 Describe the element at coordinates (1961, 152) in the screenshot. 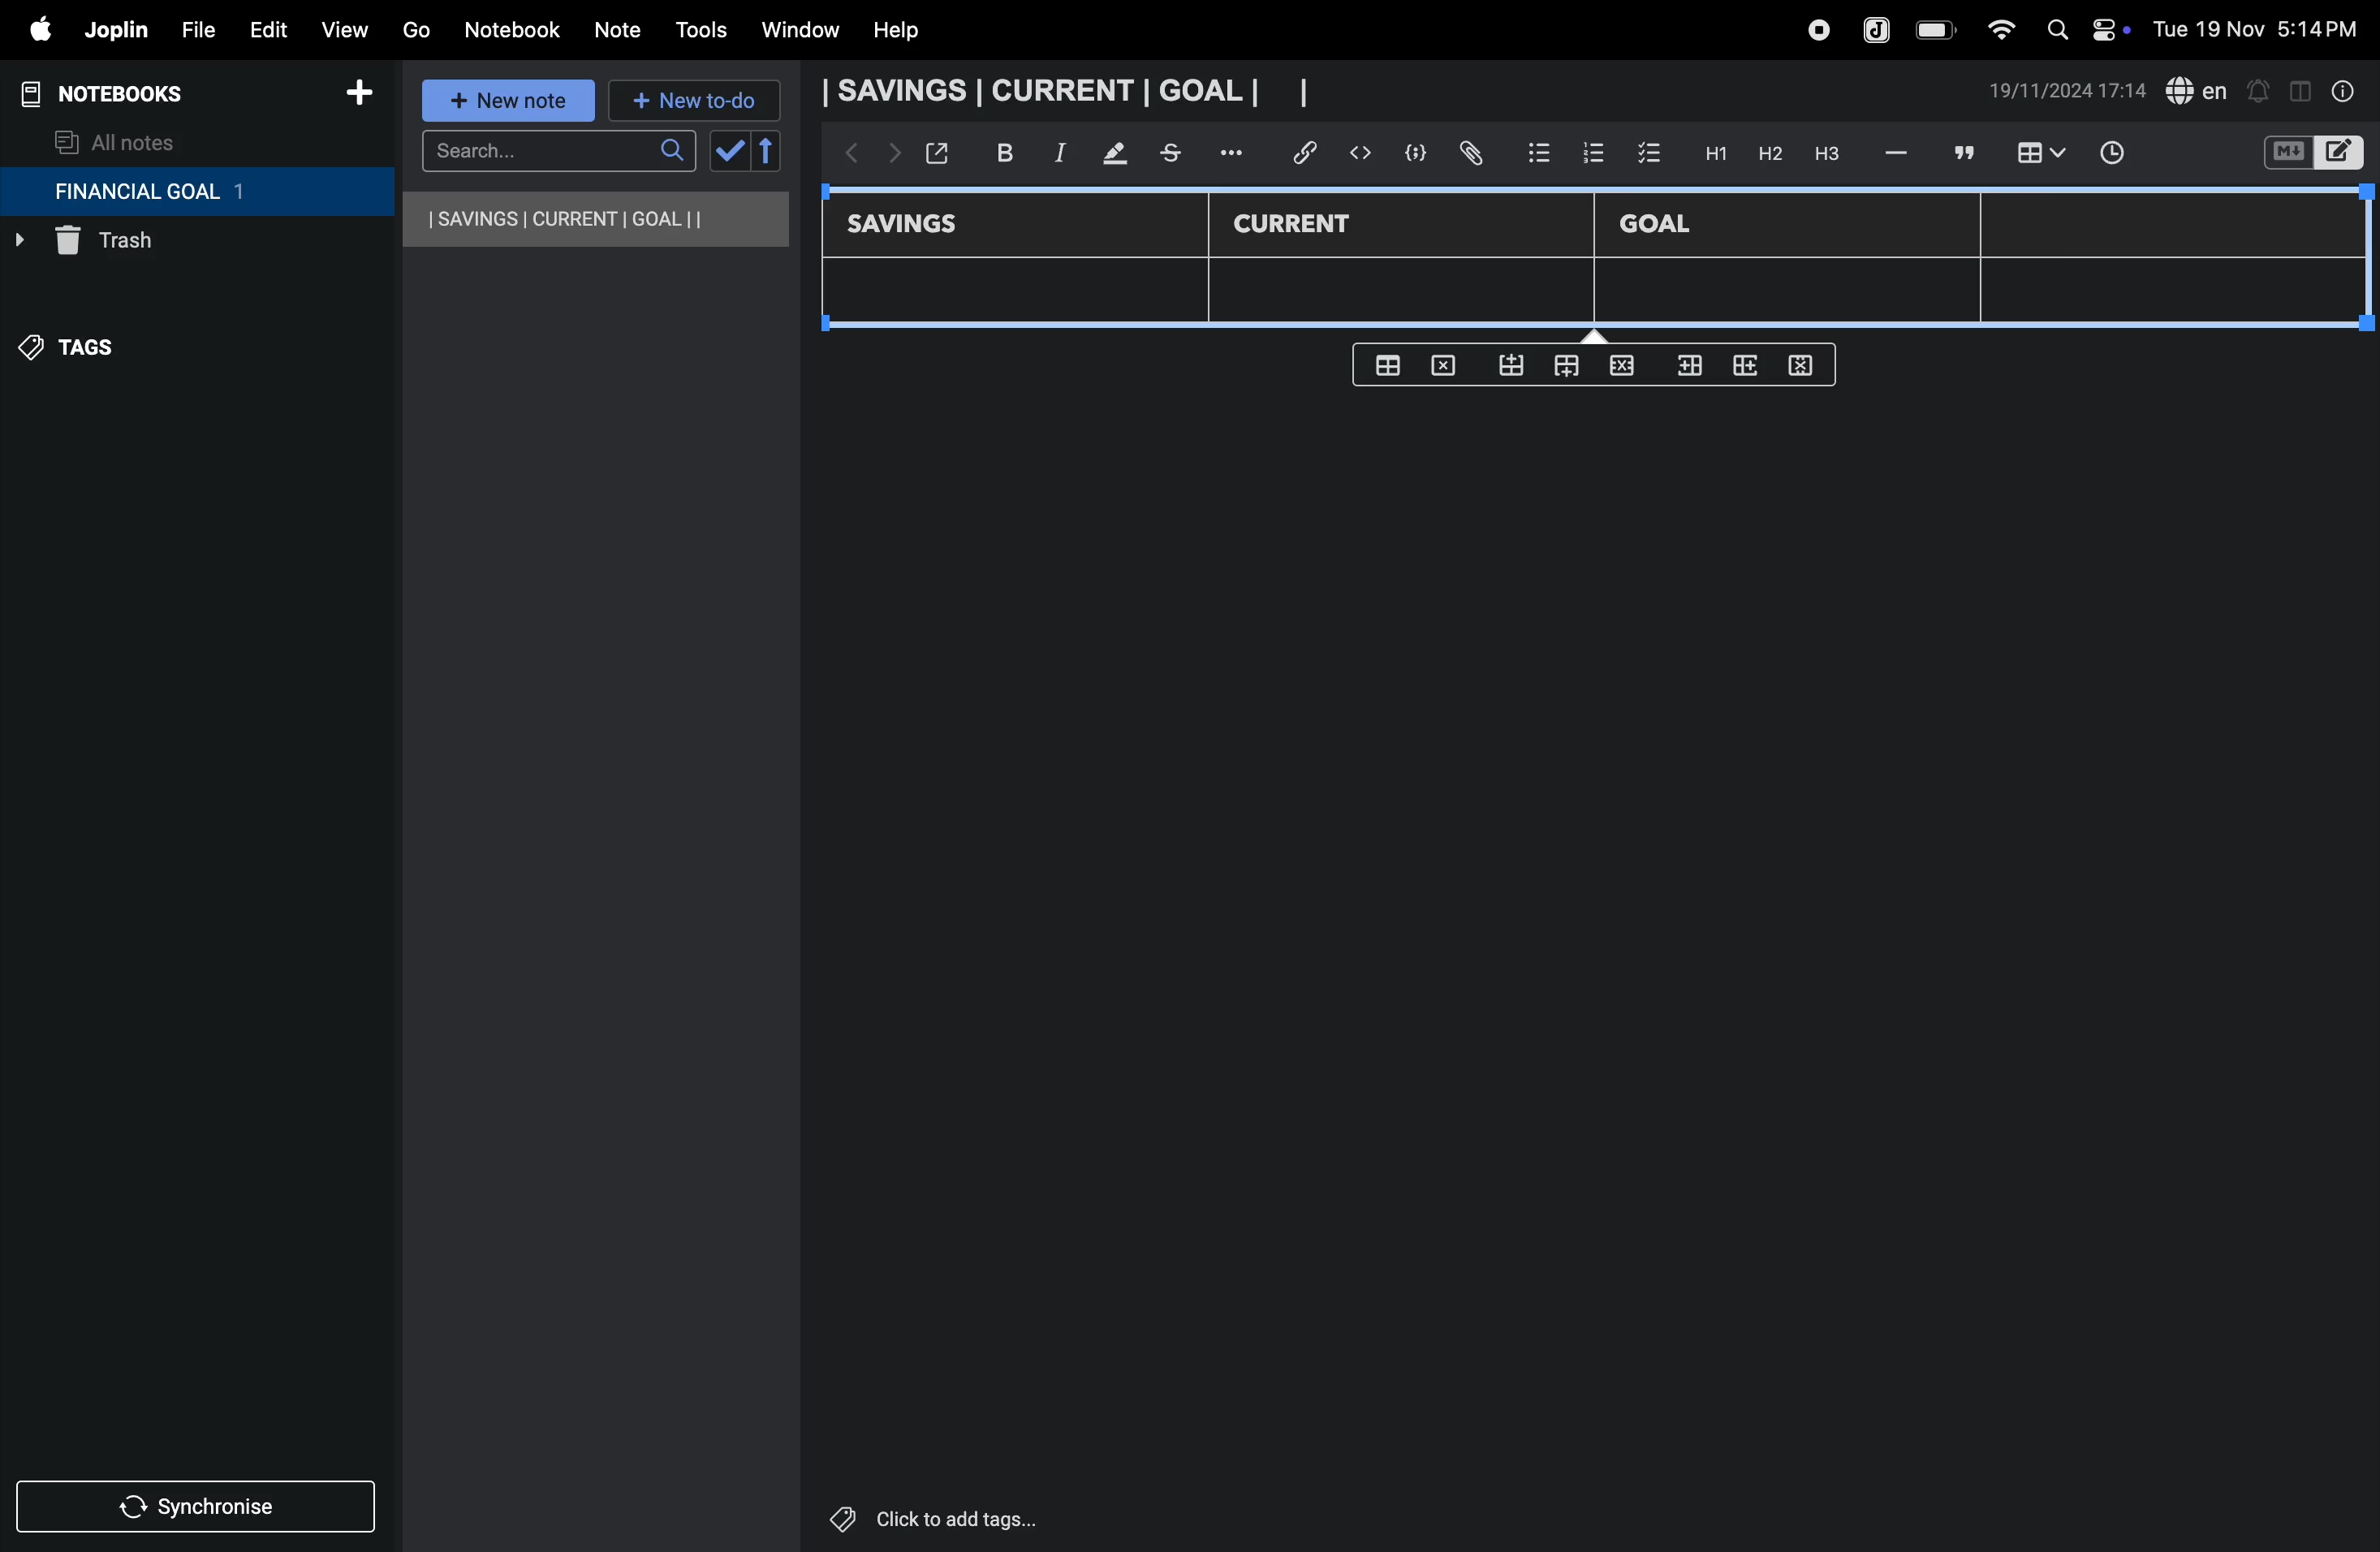

I see `comment` at that location.